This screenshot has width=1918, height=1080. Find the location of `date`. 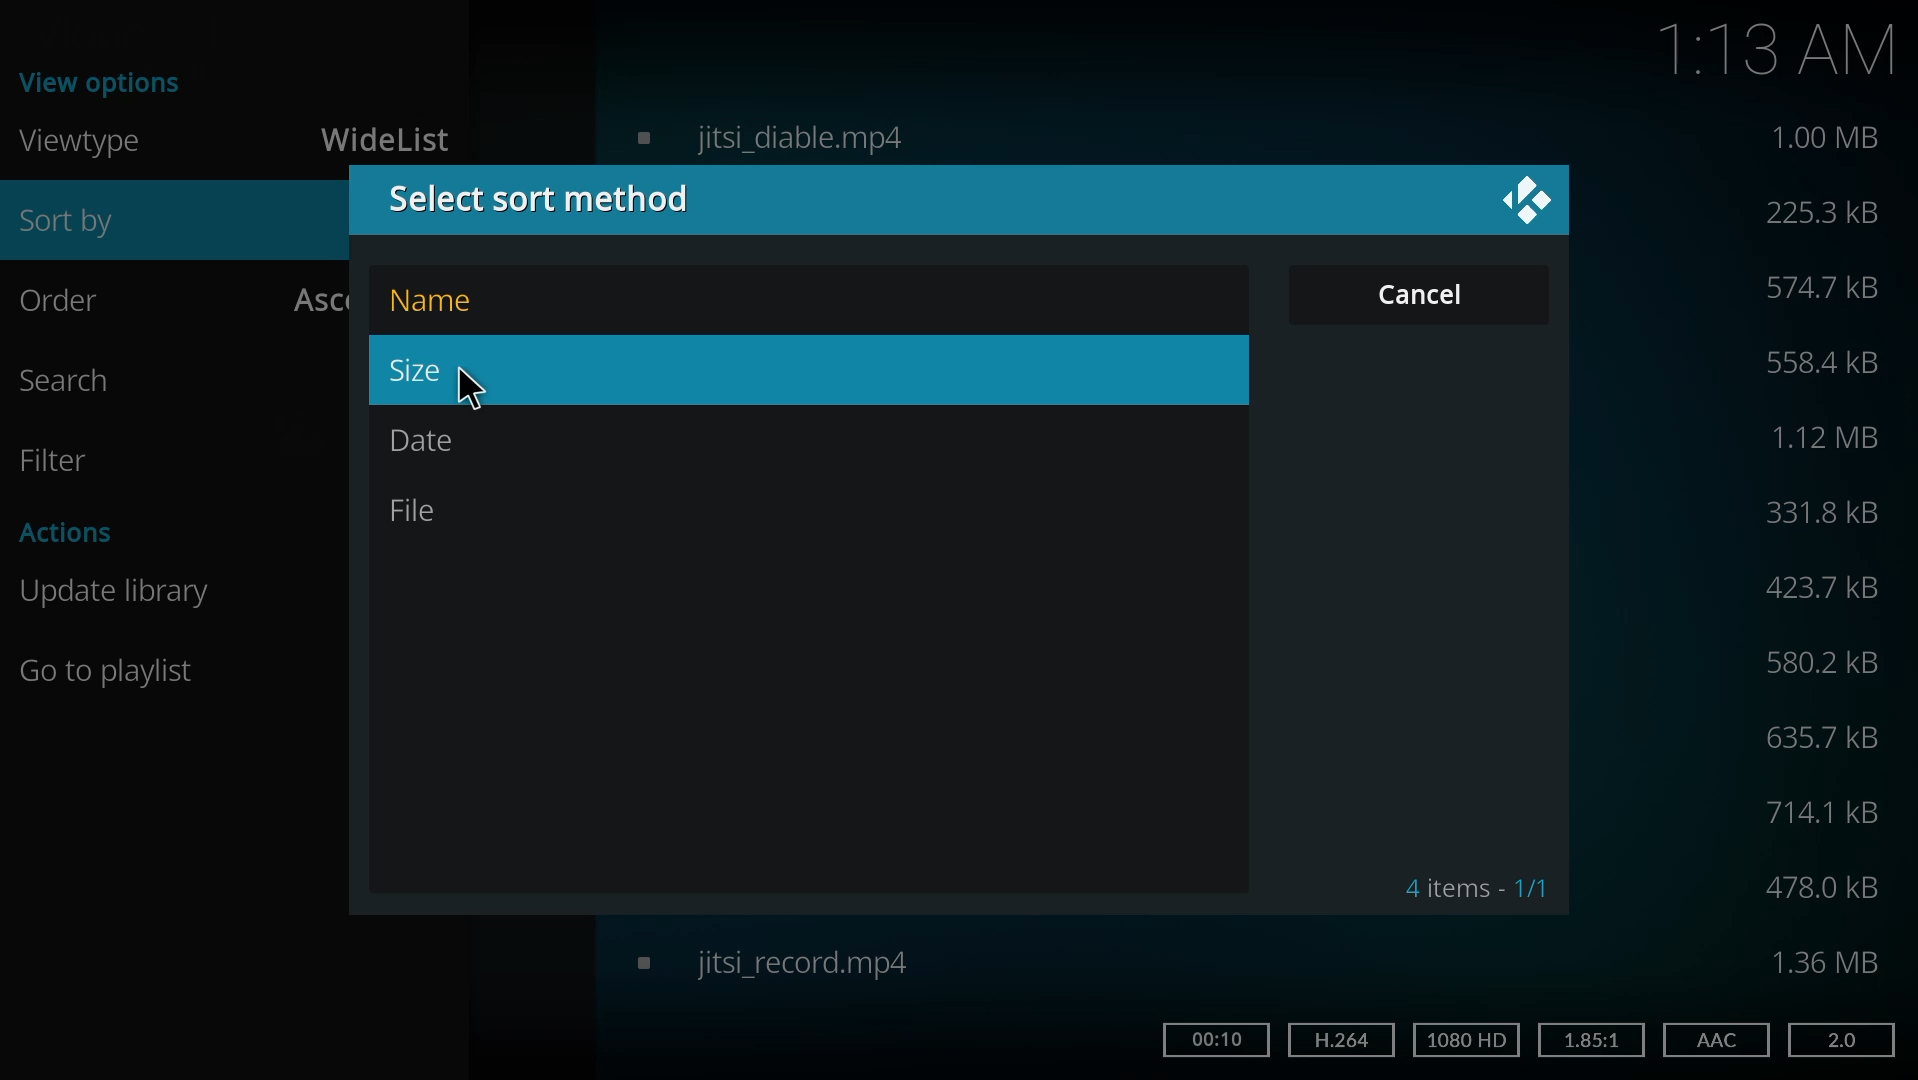

date is located at coordinates (808, 444).